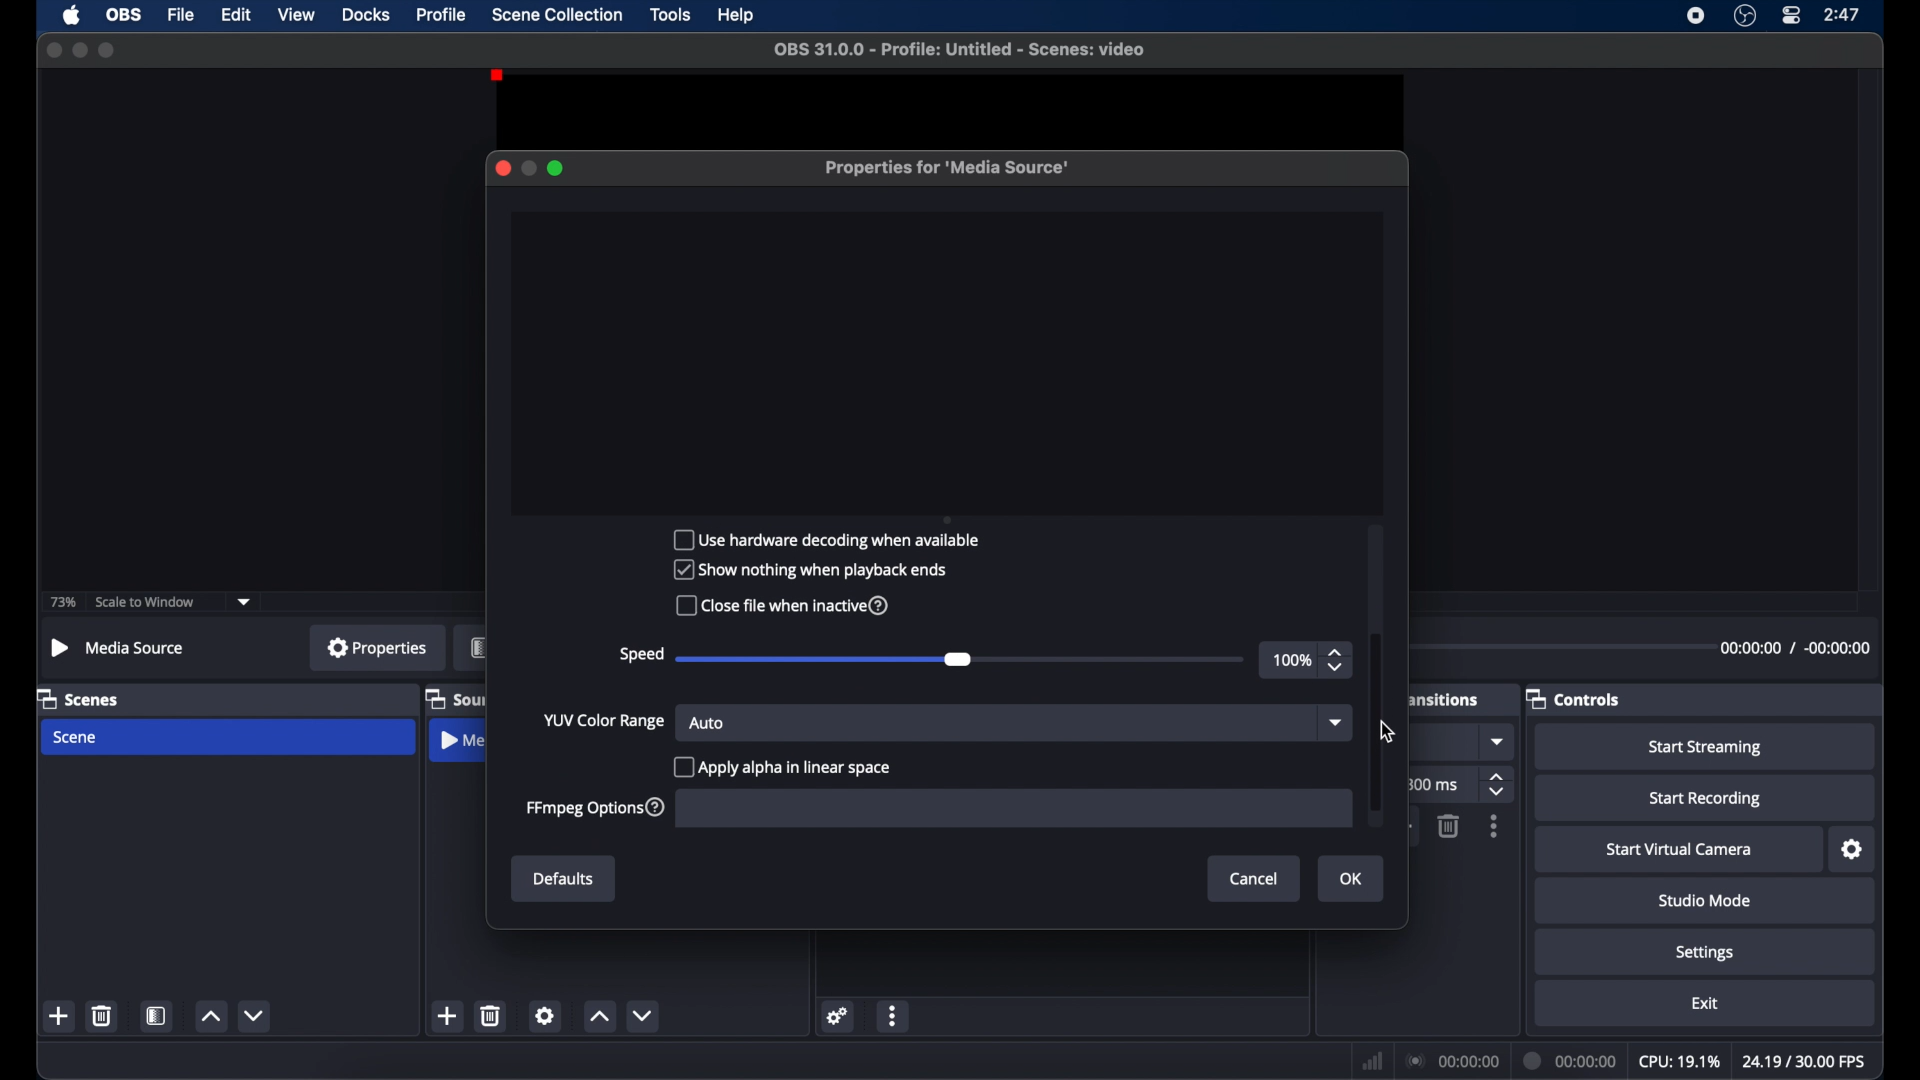 The width and height of the screenshot is (1920, 1080). Describe the element at coordinates (59, 1015) in the screenshot. I see `add` at that location.